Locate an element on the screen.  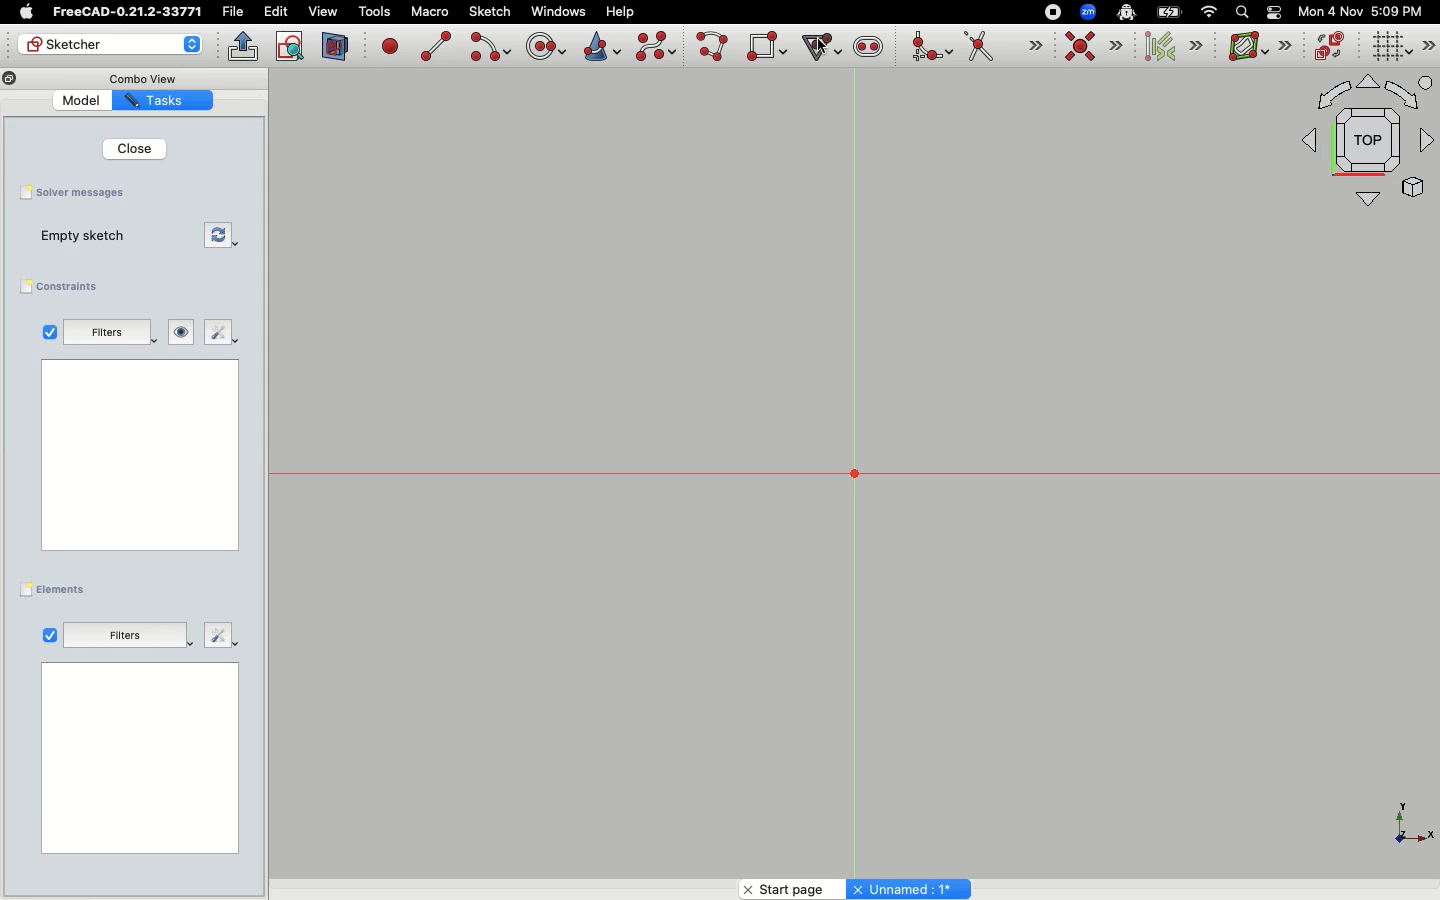
Toggle is located at coordinates (1274, 12).